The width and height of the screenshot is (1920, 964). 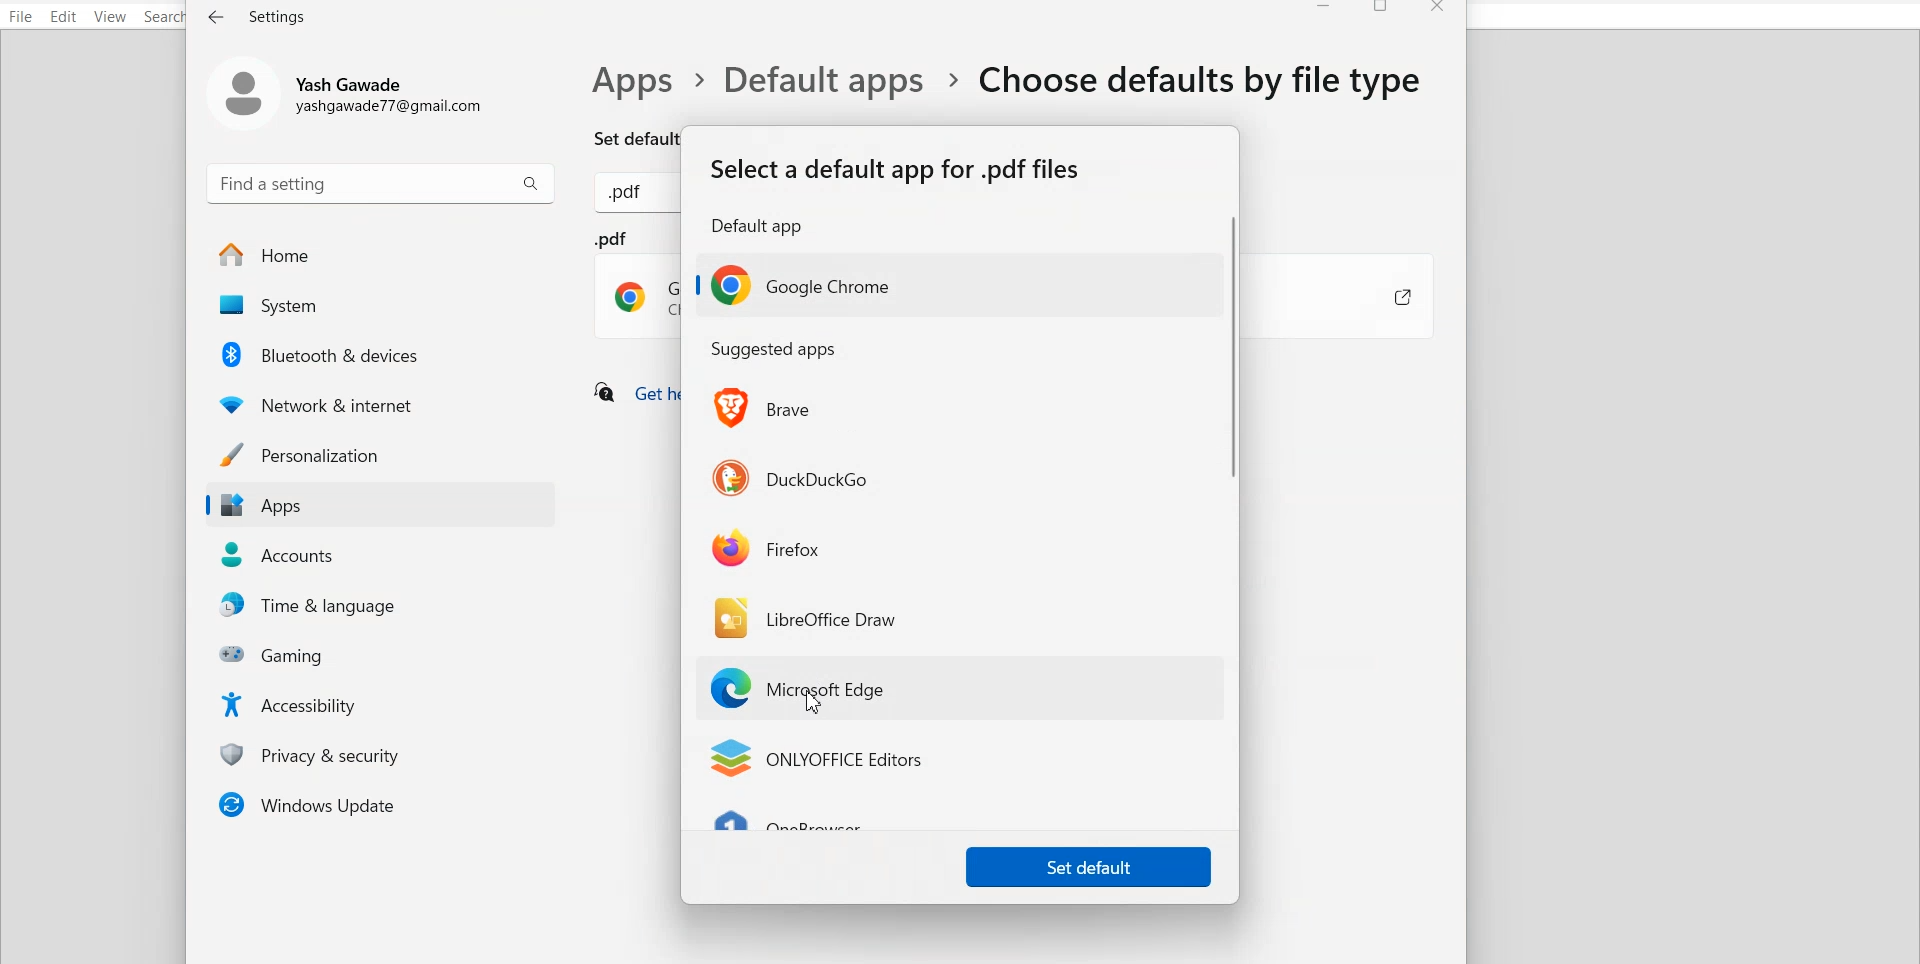 I want to click on Gaming, so click(x=386, y=653).